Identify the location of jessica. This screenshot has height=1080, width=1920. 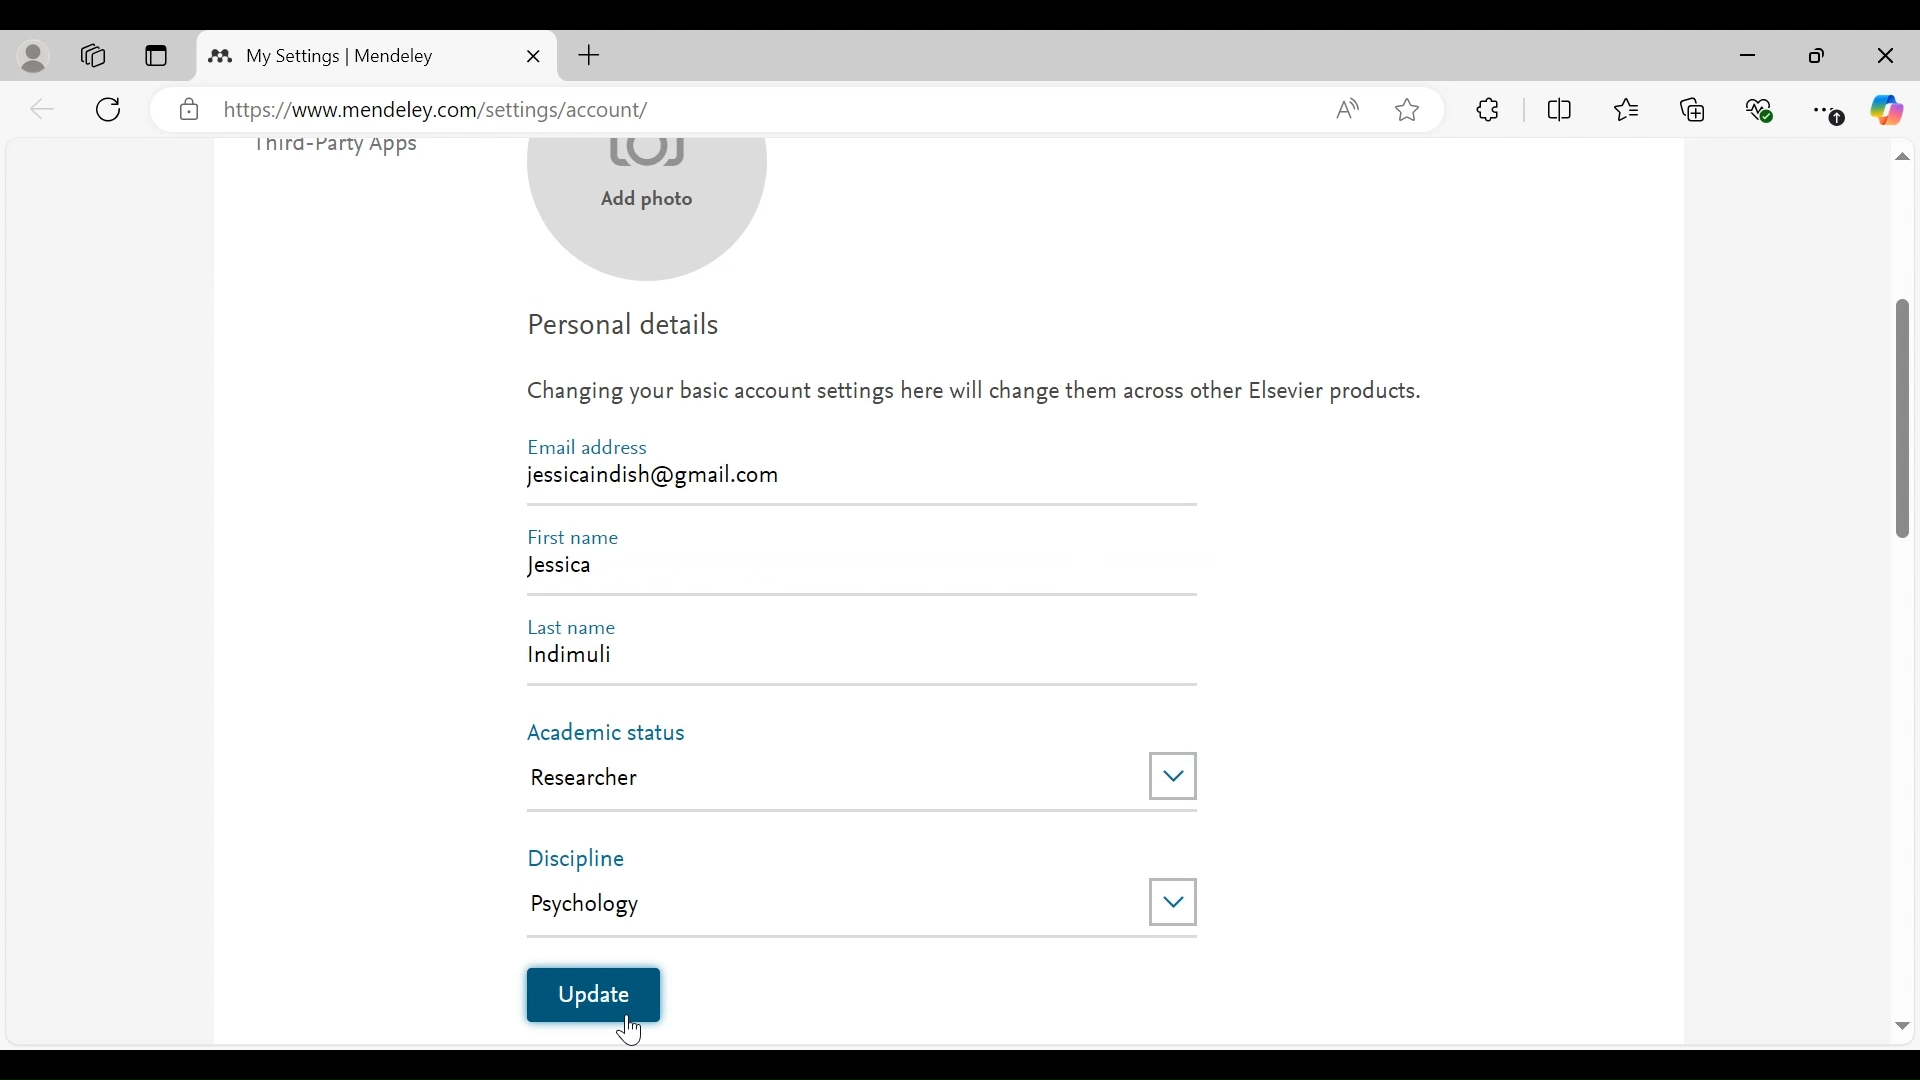
(857, 570).